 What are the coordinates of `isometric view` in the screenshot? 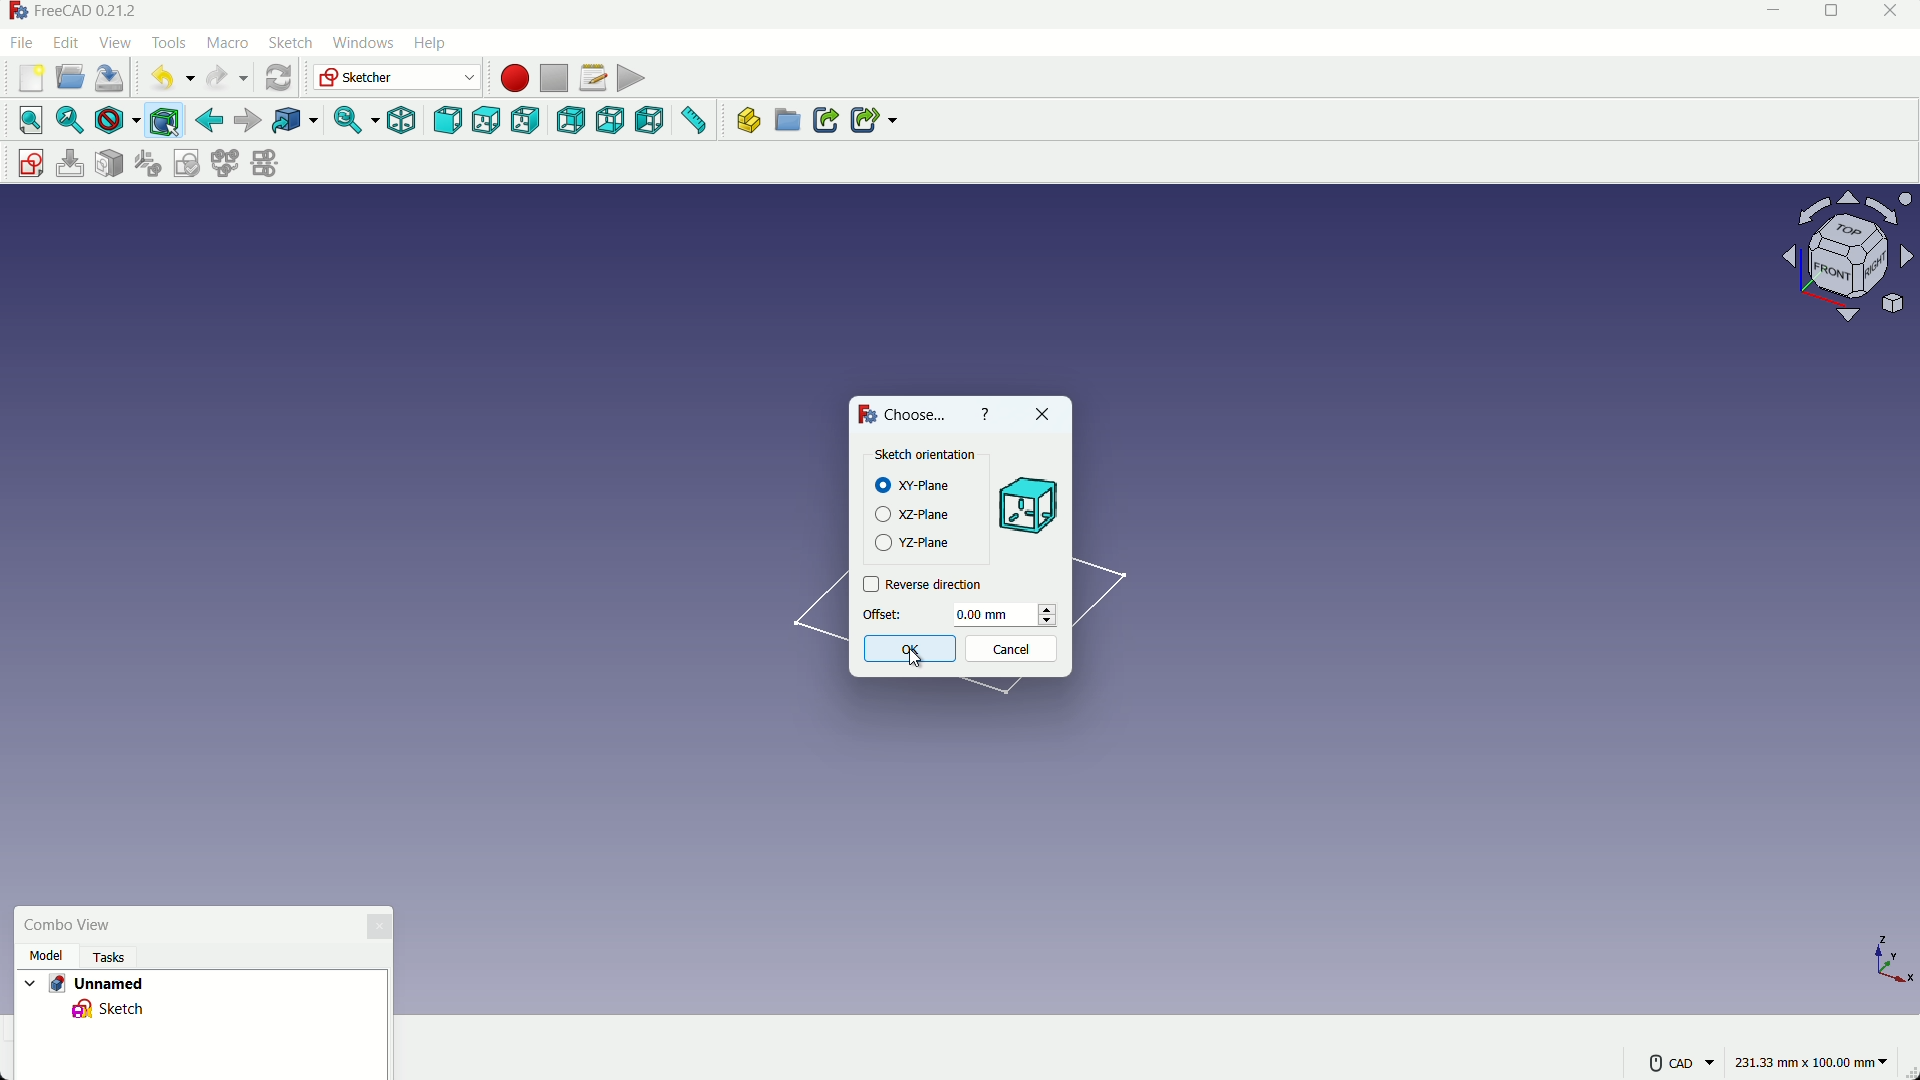 It's located at (402, 121).